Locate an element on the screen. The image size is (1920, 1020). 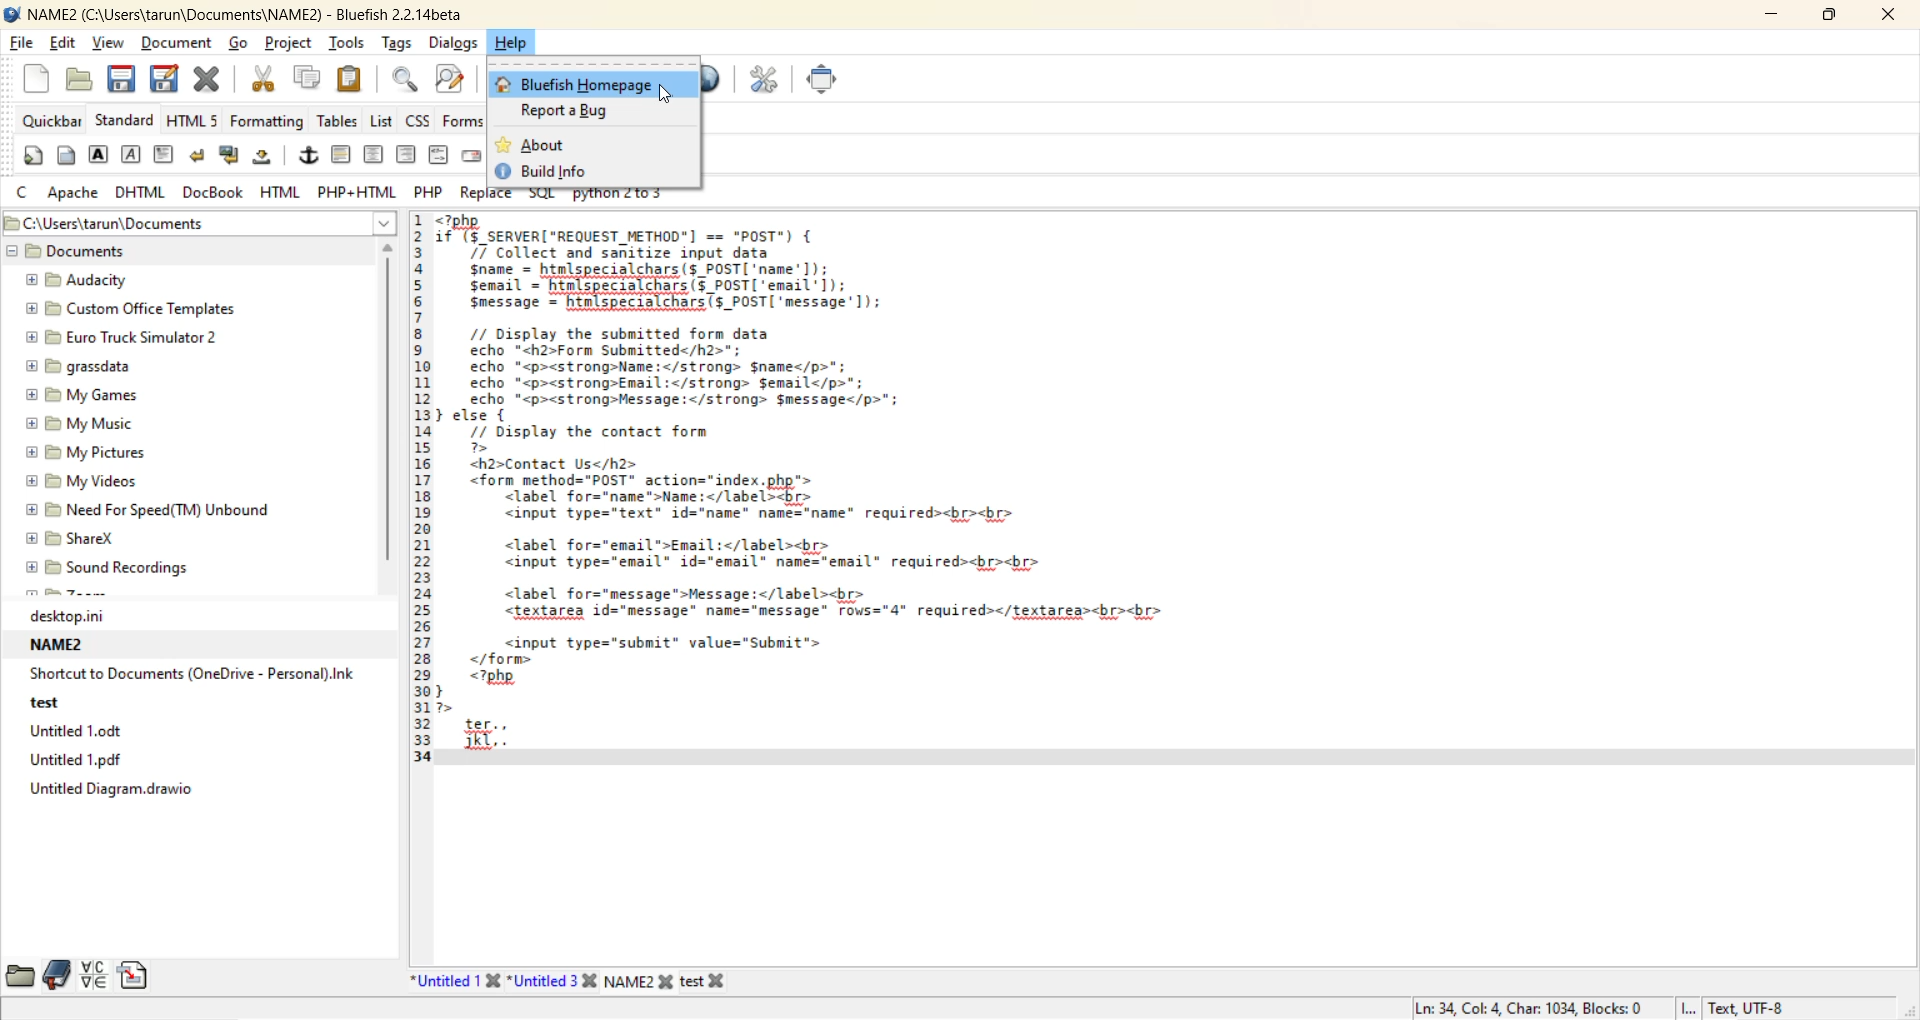
paragraph is located at coordinates (165, 154).